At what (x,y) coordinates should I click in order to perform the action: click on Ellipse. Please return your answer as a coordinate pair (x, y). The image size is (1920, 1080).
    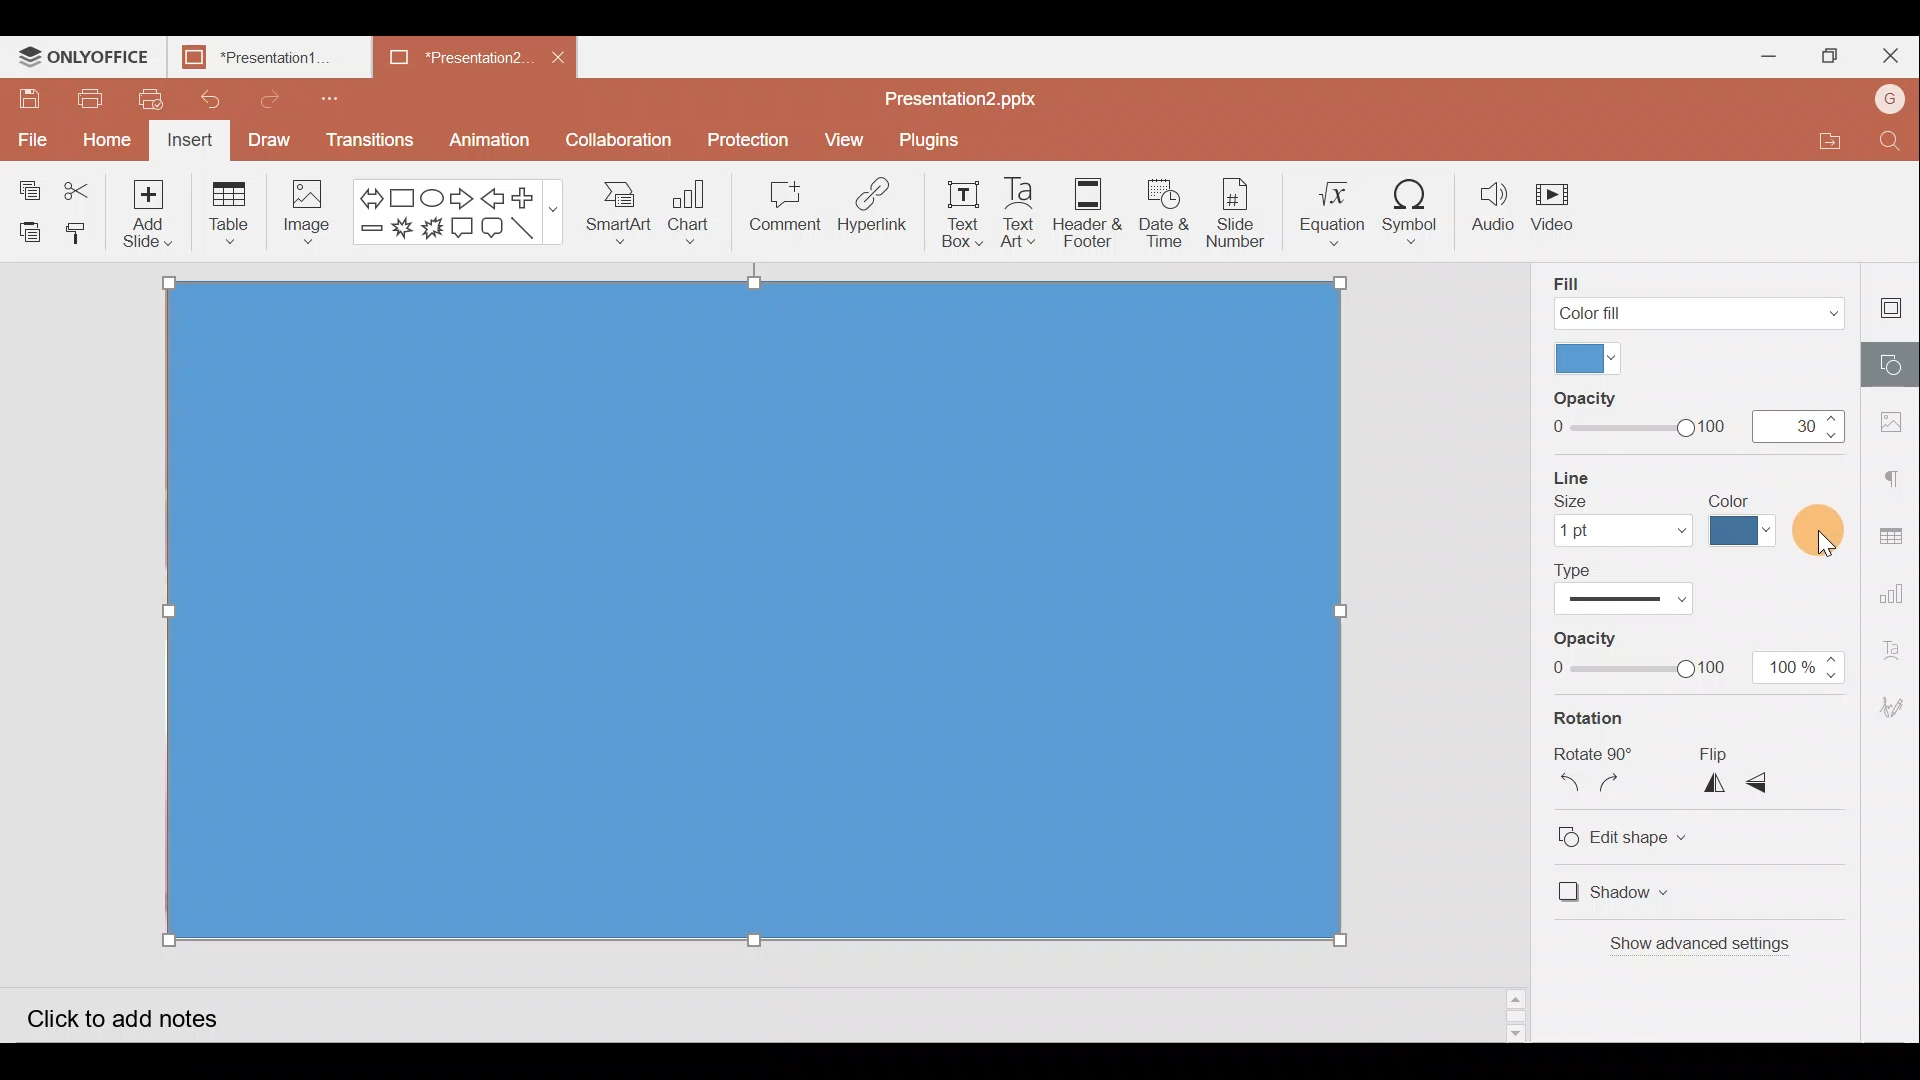
    Looking at the image, I should click on (434, 192).